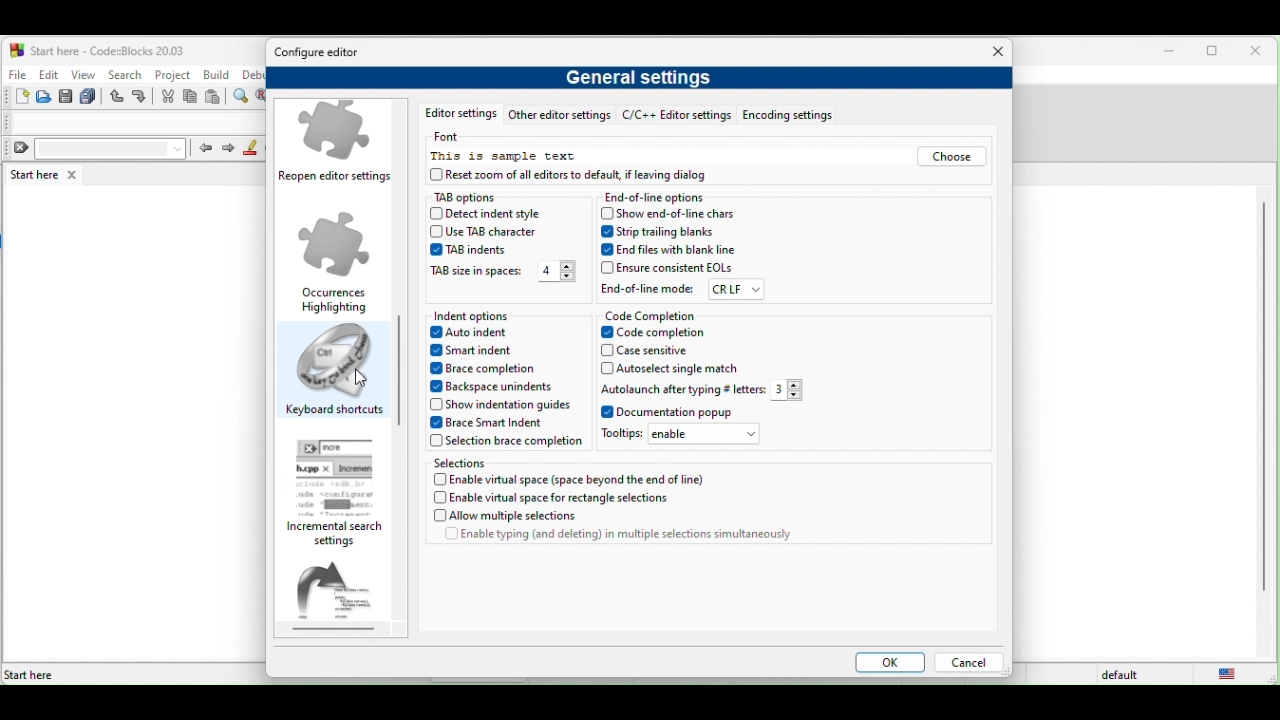  I want to click on tab indent, so click(467, 250).